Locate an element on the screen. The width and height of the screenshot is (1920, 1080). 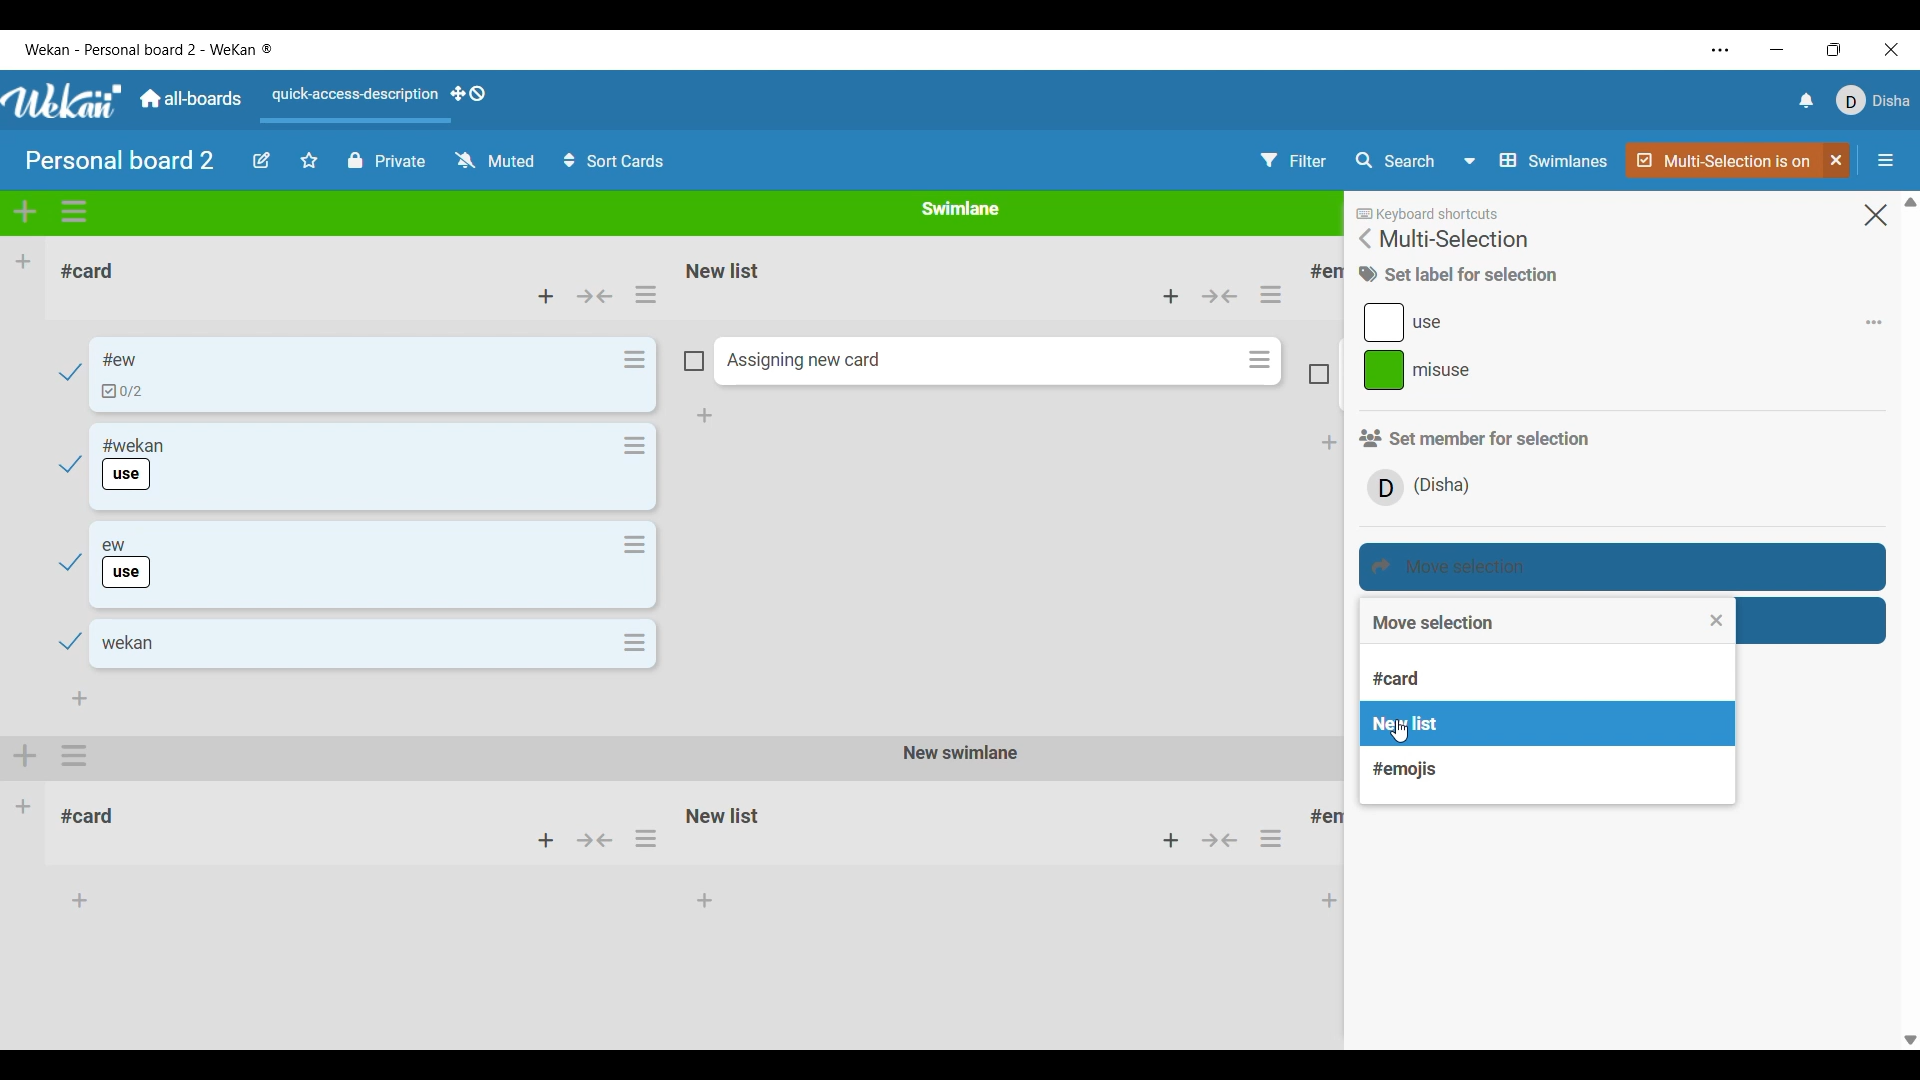
Collapse is located at coordinates (1219, 295).